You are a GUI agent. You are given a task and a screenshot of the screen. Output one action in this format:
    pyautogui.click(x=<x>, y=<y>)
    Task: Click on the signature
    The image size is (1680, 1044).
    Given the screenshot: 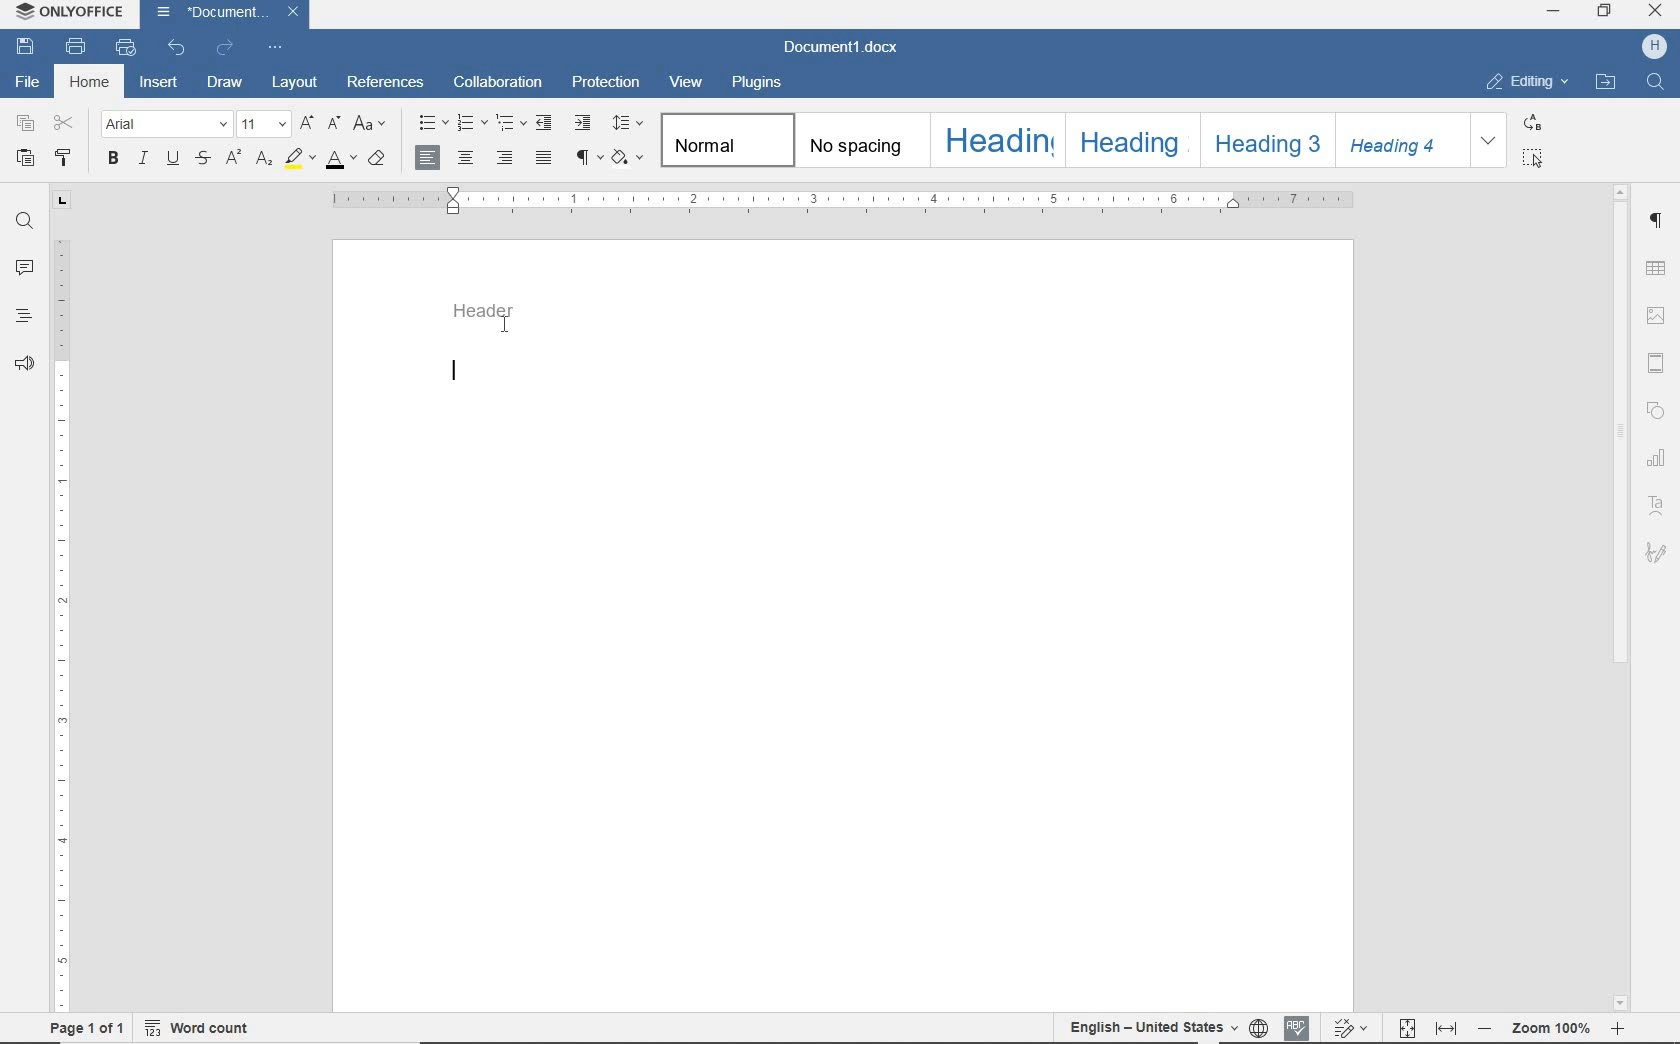 What is the action you would take?
    pyautogui.click(x=1659, y=551)
    